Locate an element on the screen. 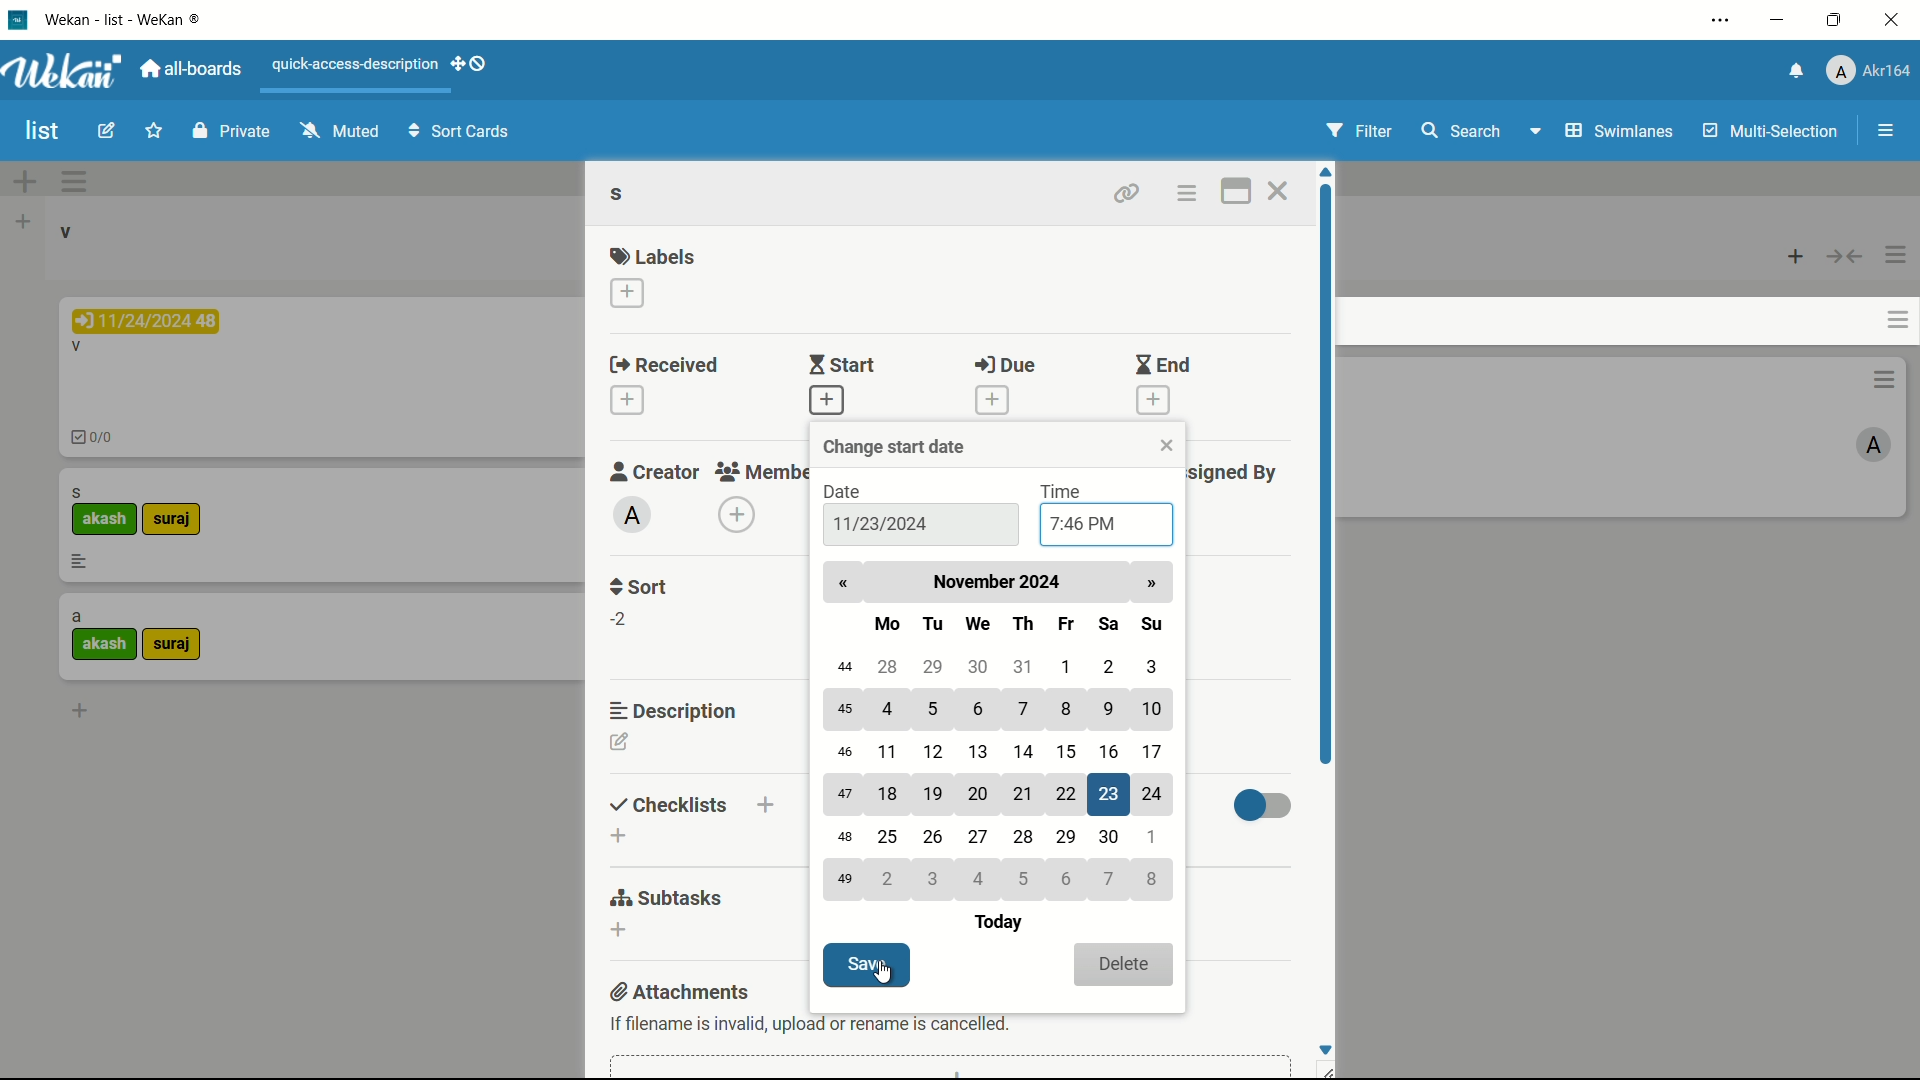  next is located at coordinates (1154, 584).